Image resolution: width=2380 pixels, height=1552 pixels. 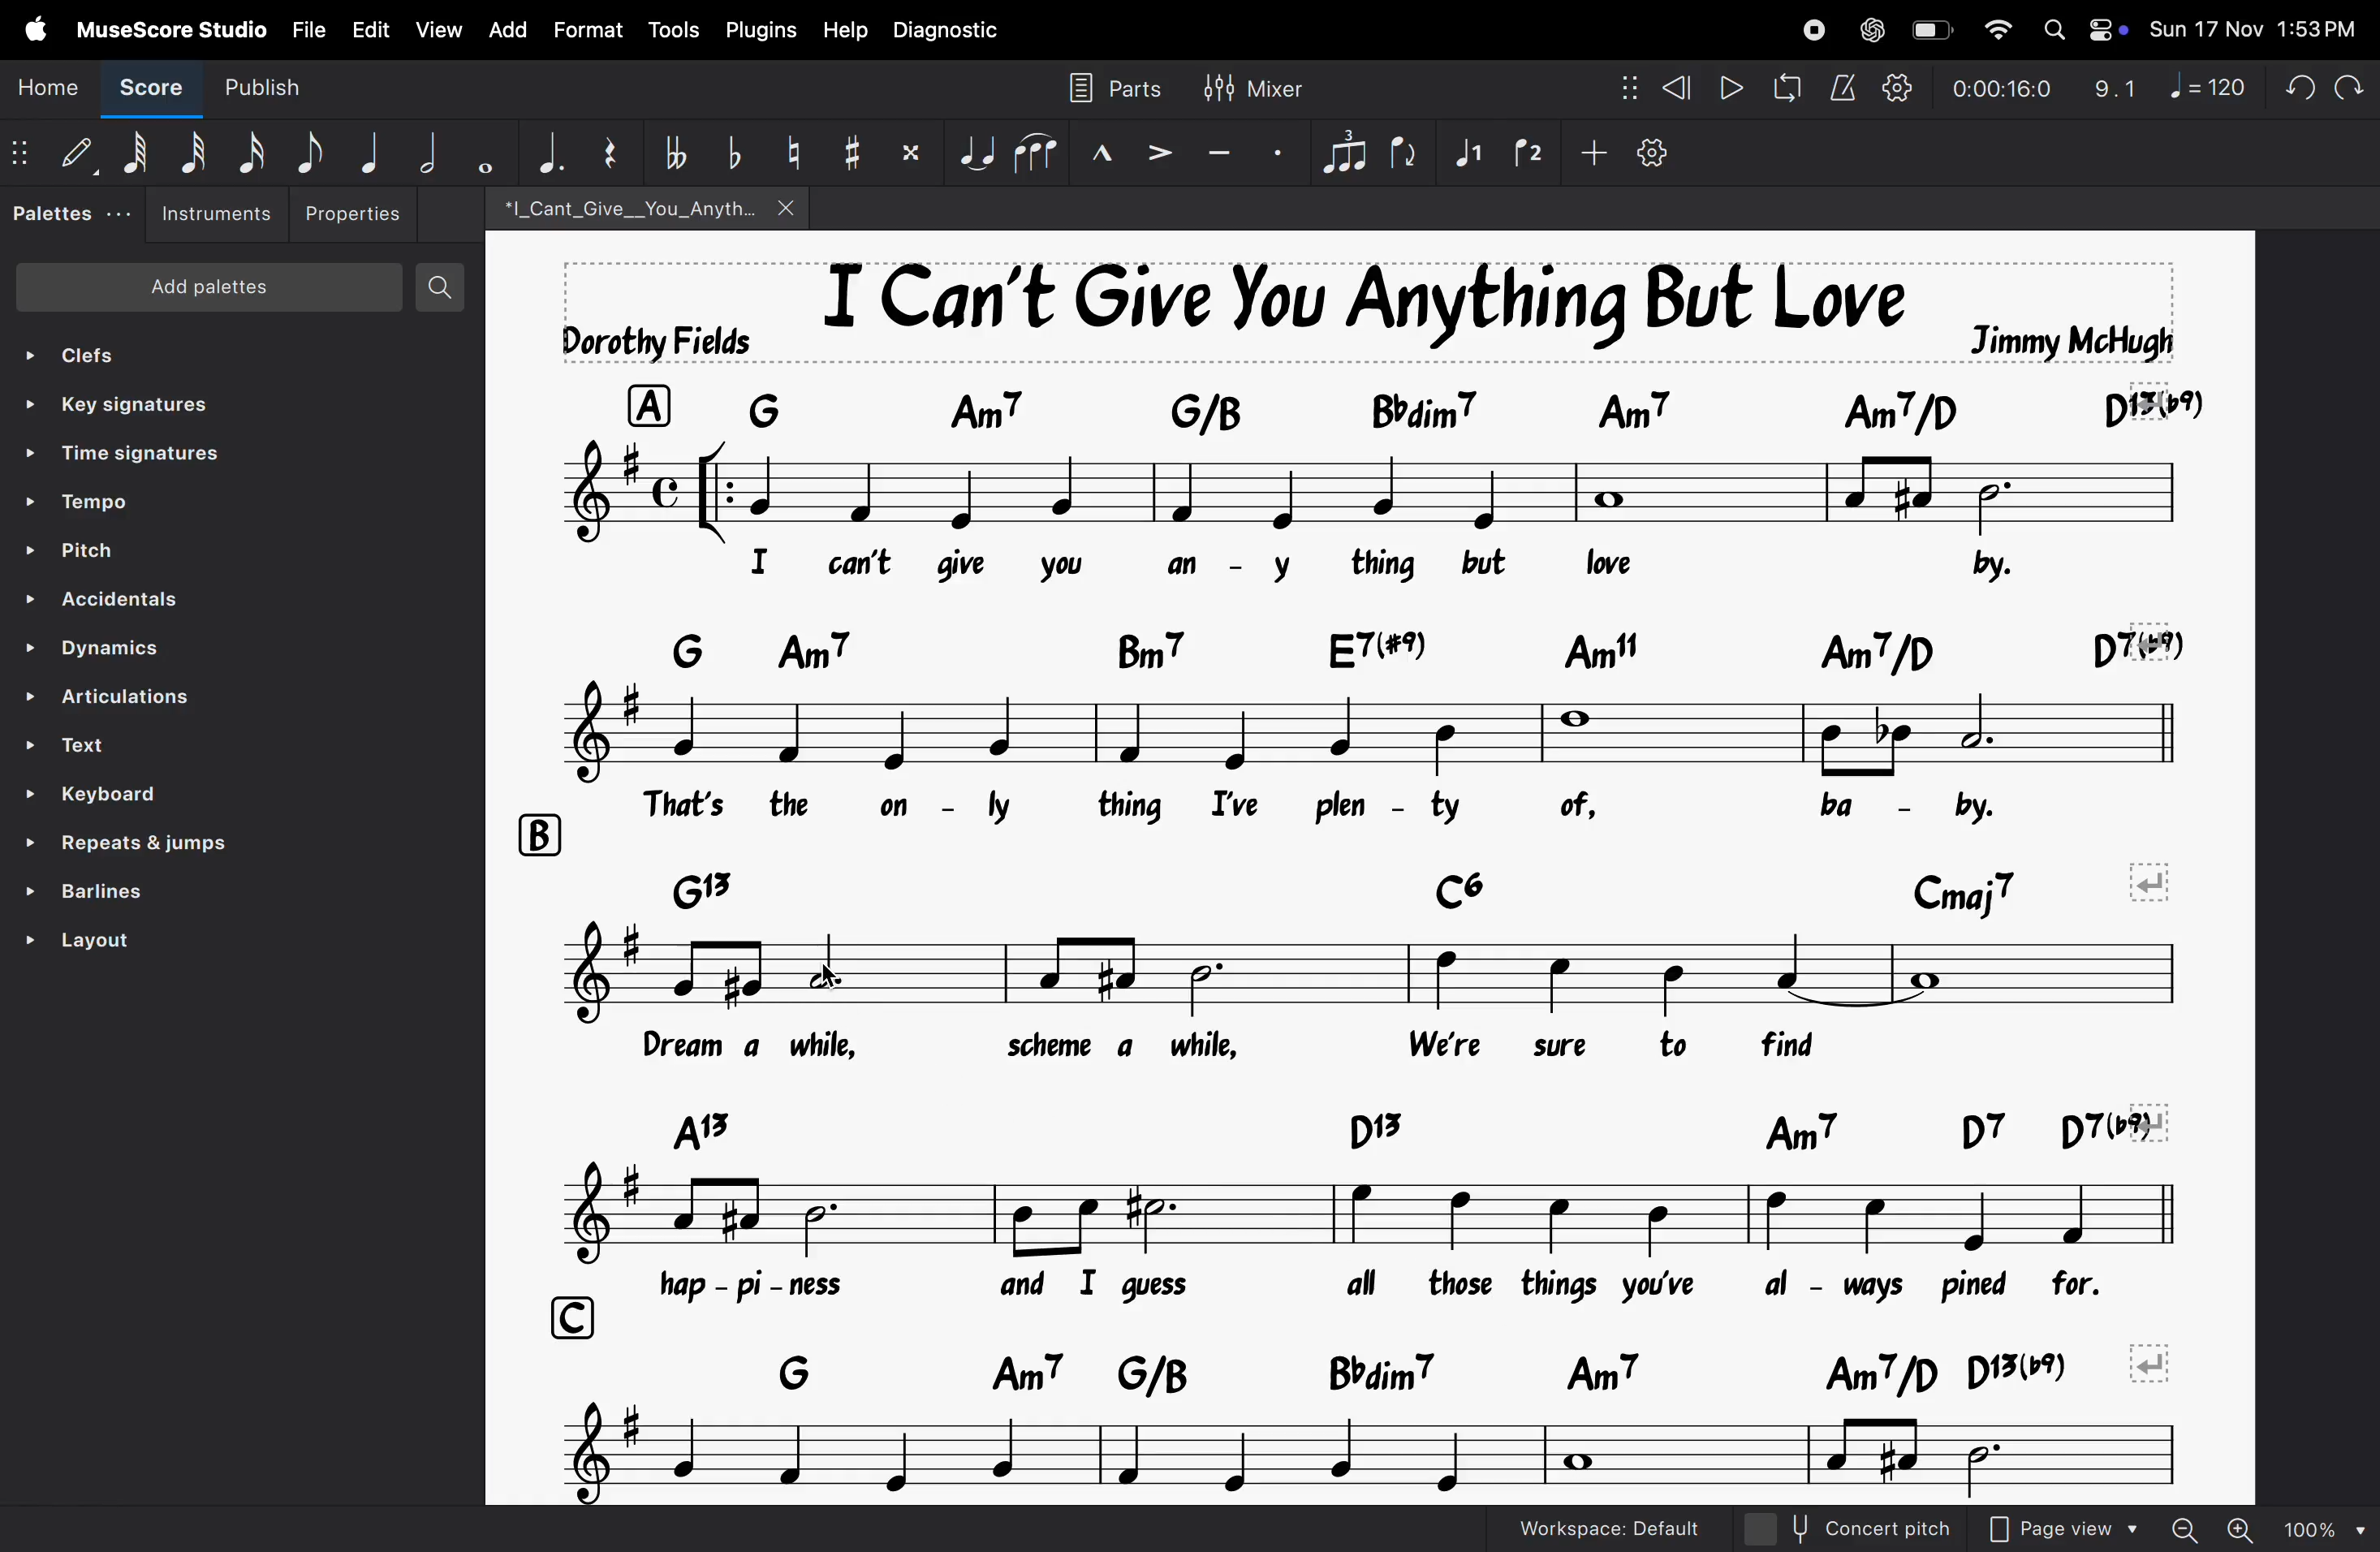 What do you see at coordinates (109, 348) in the screenshot?
I see `clefs` at bounding box center [109, 348].